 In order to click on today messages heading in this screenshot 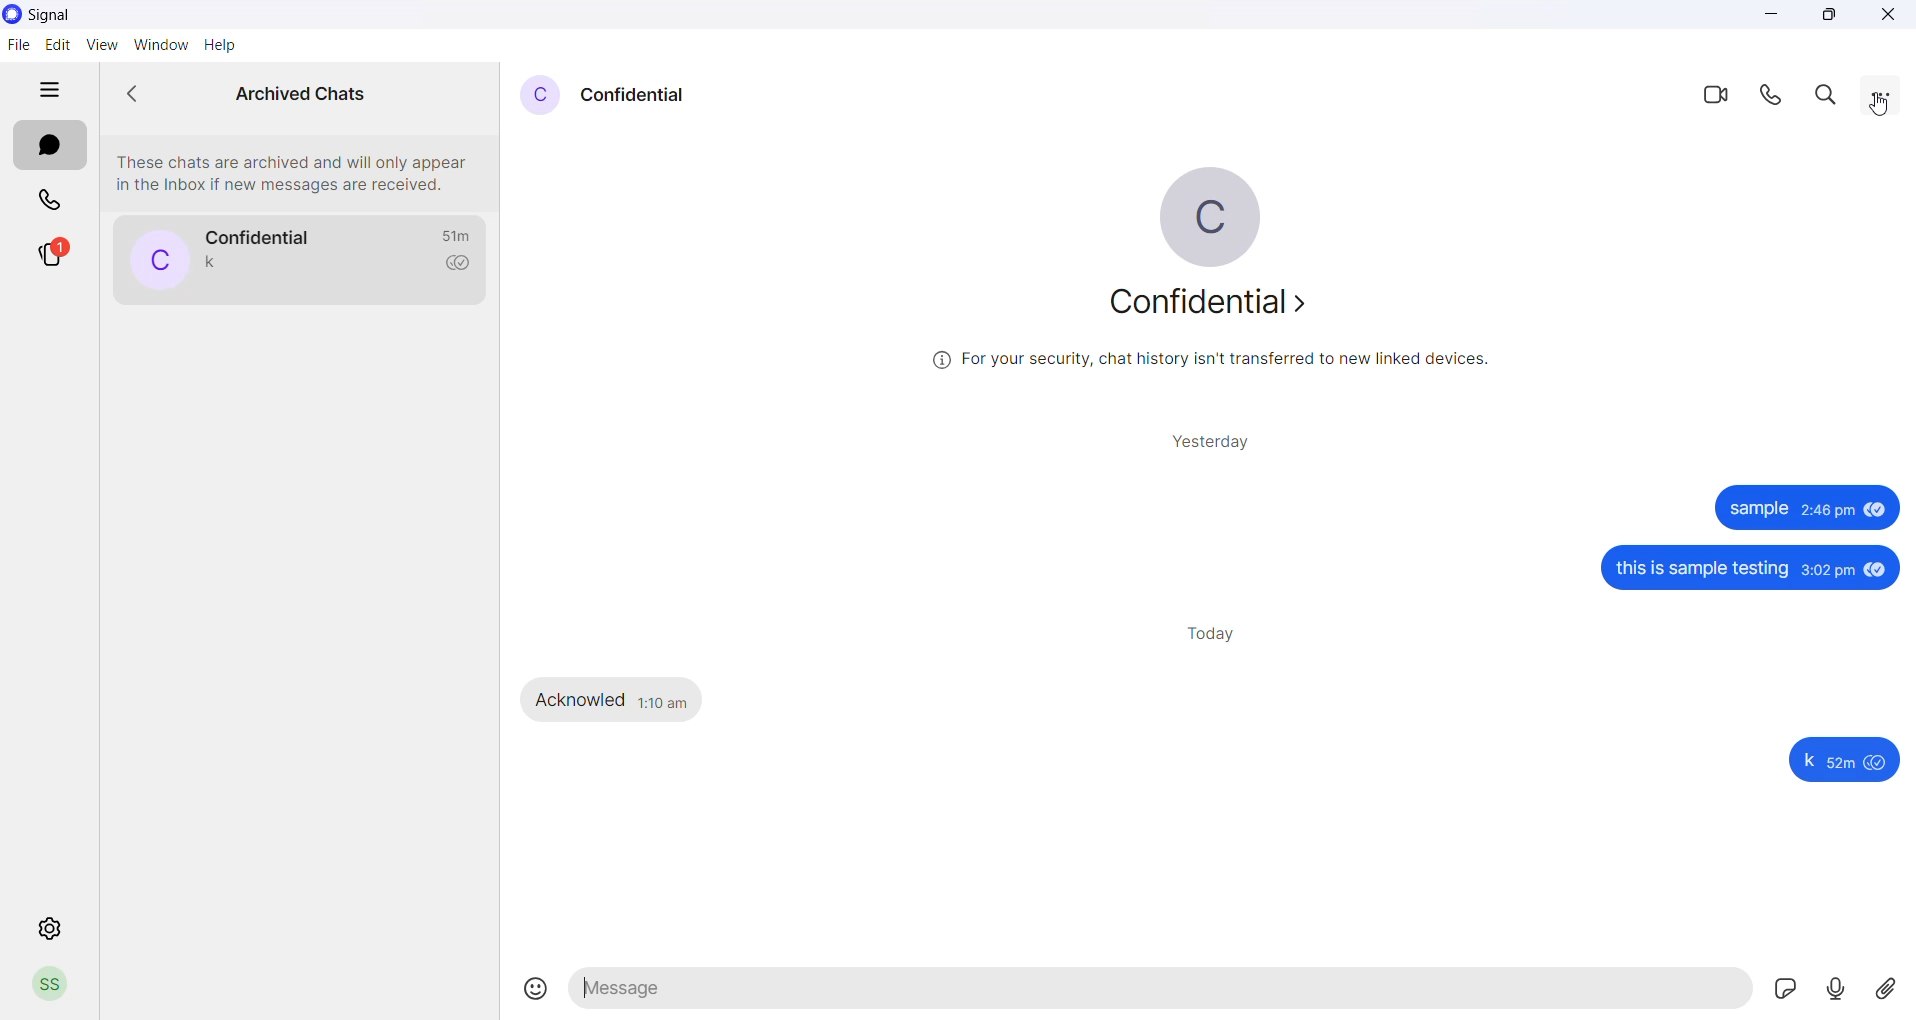, I will do `click(1214, 631)`.